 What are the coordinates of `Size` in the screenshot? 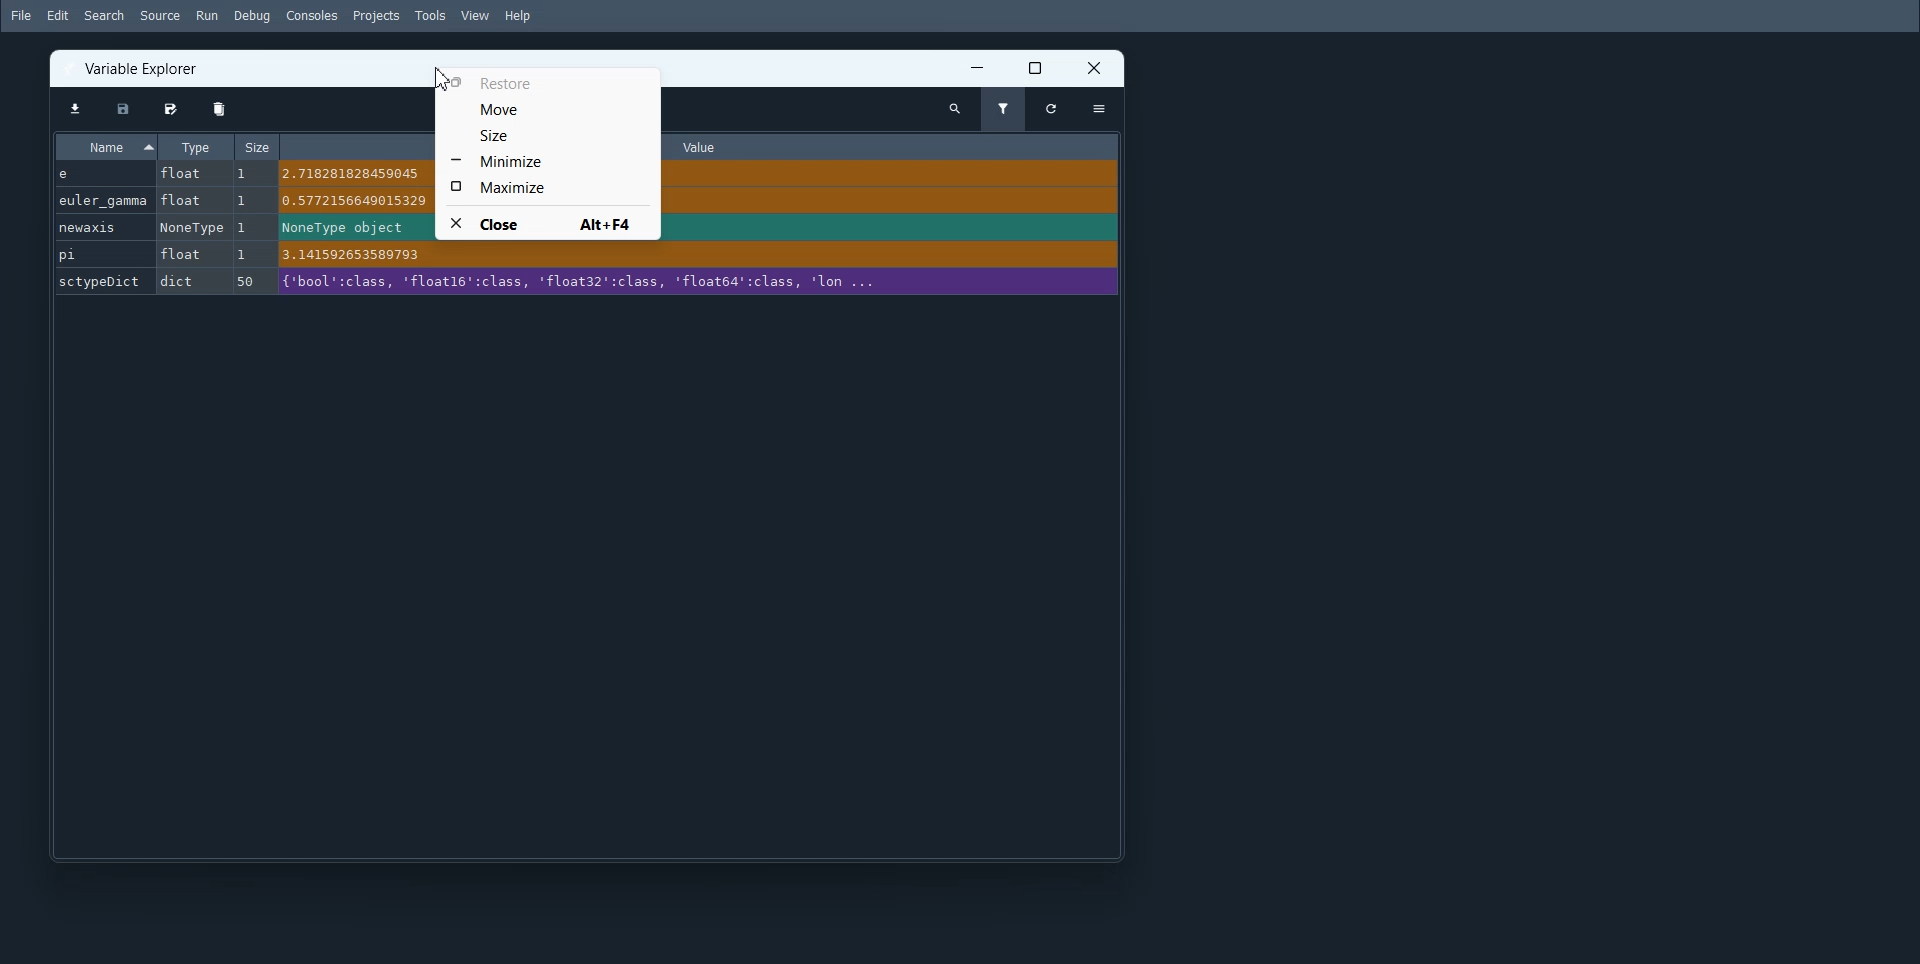 It's located at (547, 135).